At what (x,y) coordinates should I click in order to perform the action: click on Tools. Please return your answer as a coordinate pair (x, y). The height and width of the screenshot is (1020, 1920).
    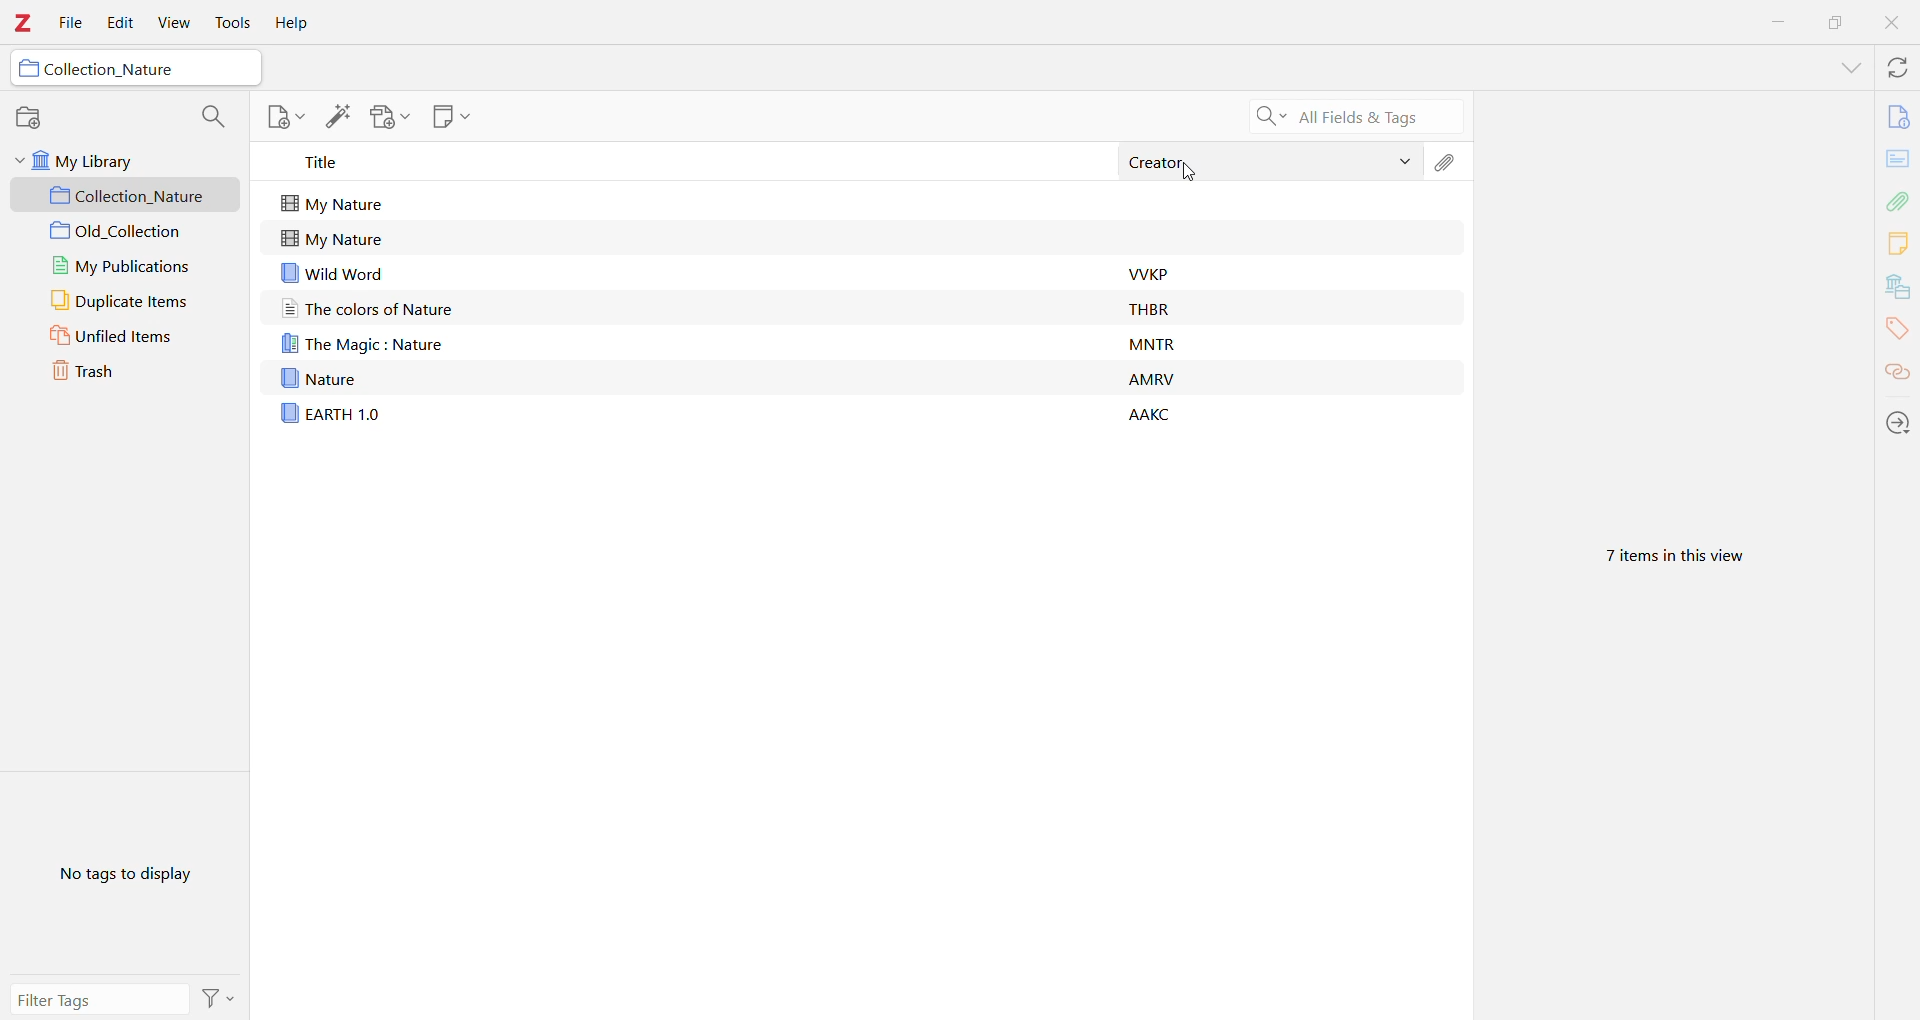
    Looking at the image, I should click on (231, 25).